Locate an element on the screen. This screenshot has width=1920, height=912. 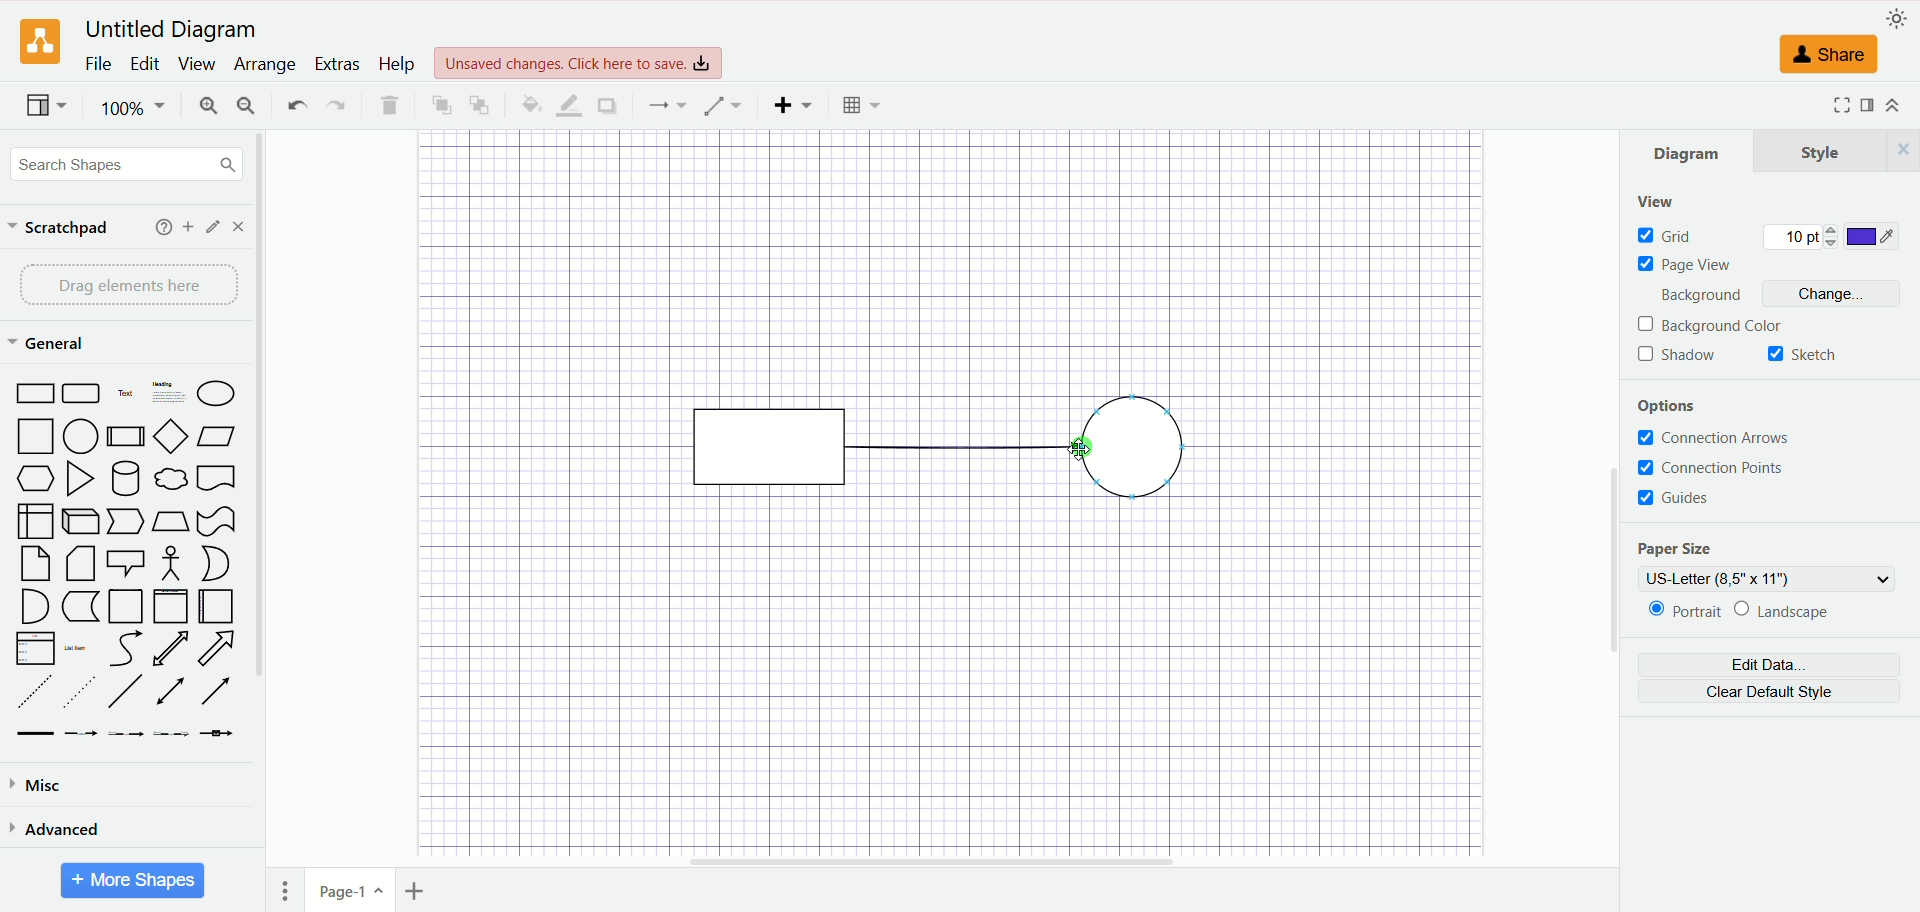
Connector with Icon Symbol is located at coordinates (221, 737).